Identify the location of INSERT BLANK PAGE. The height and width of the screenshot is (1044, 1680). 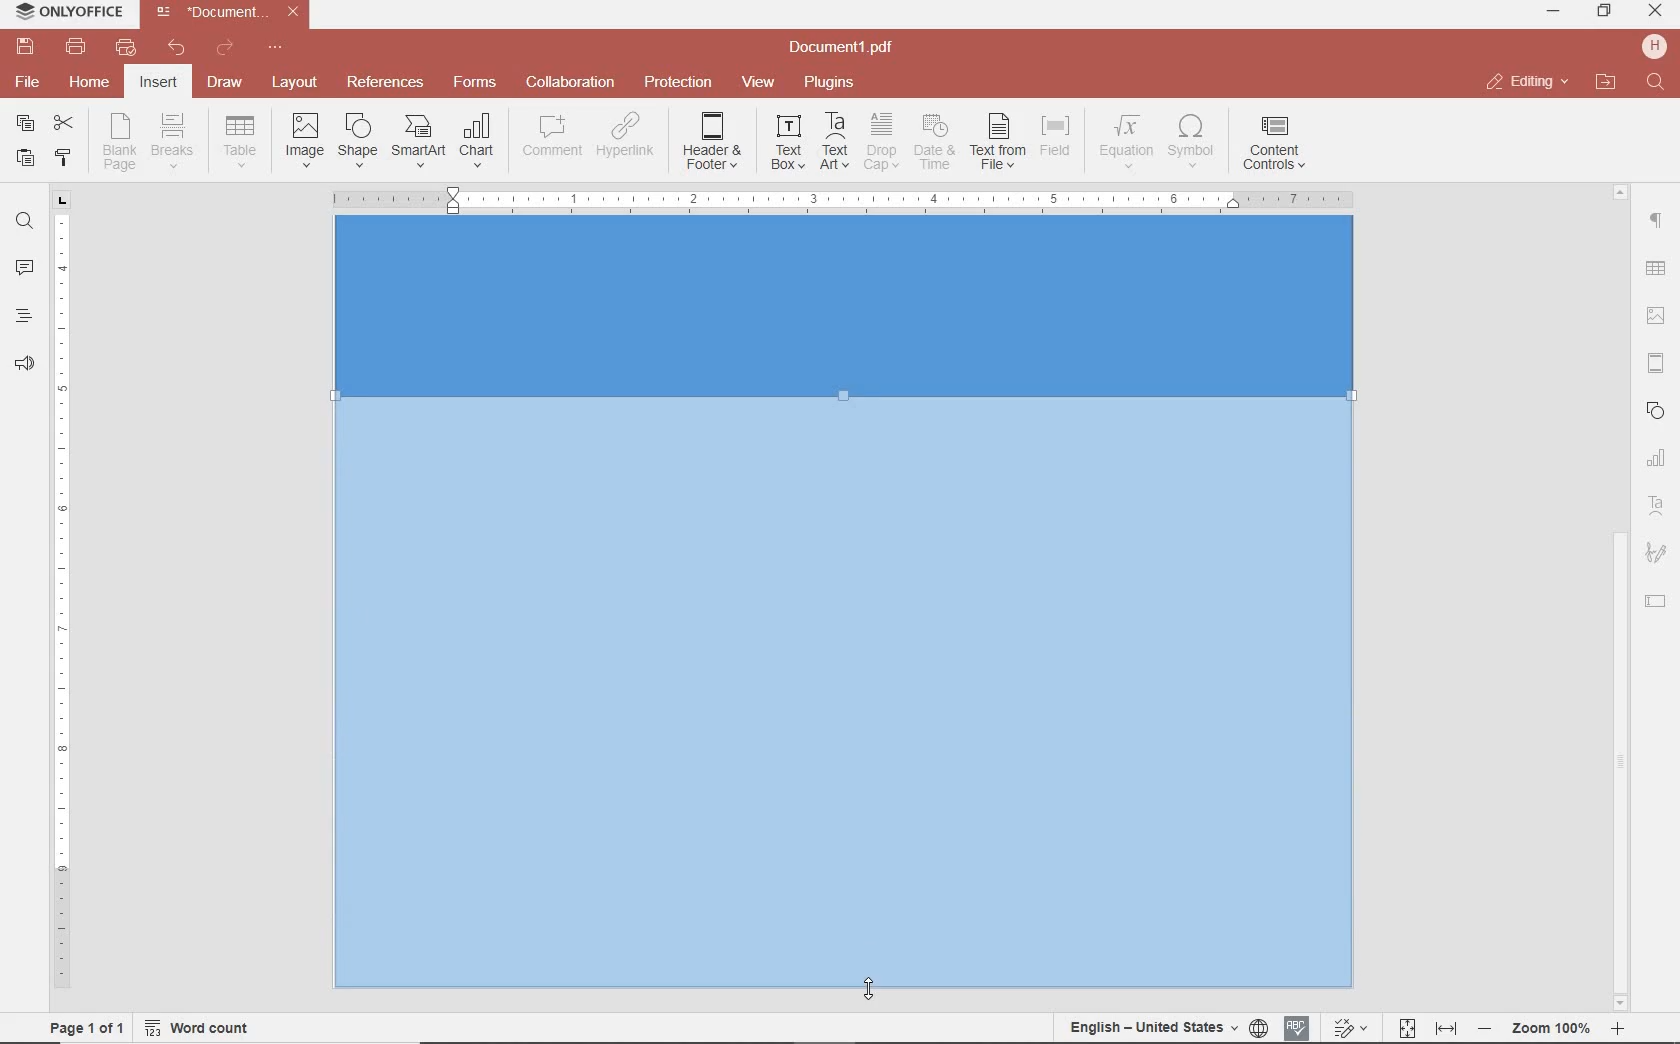
(119, 141).